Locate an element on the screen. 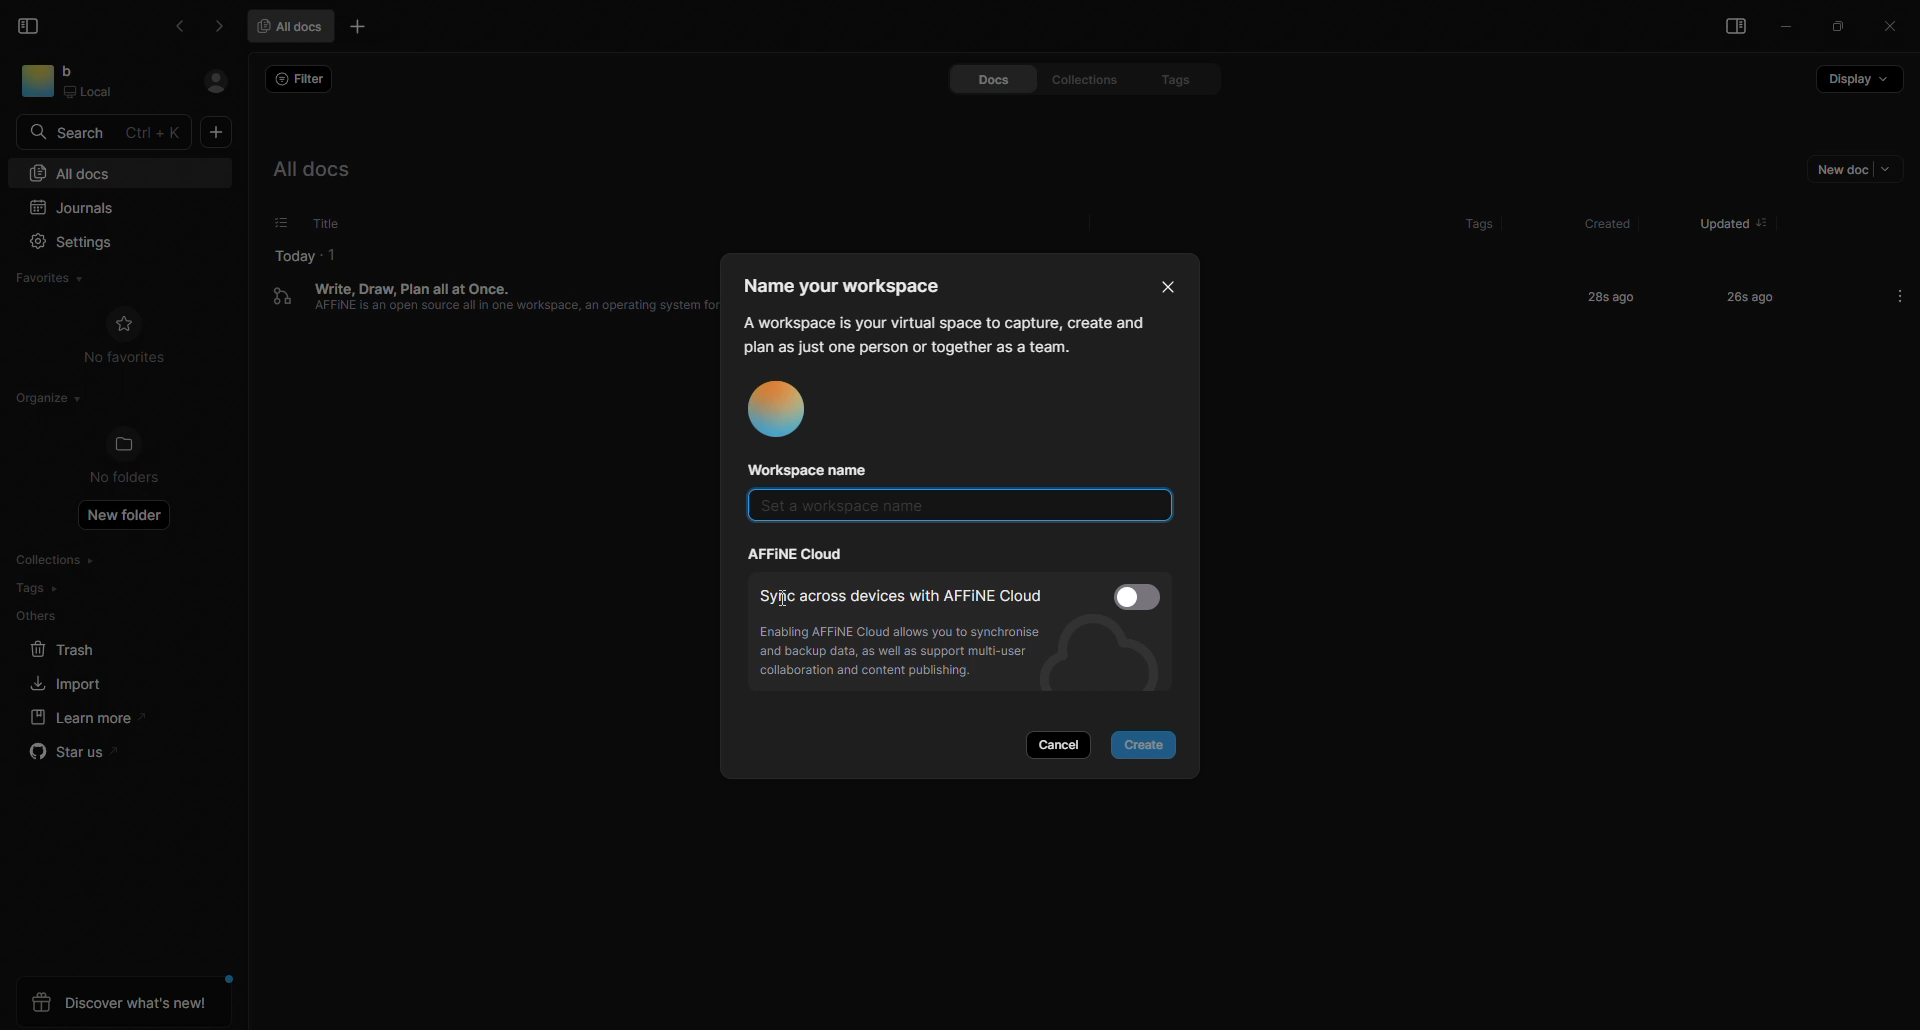 Image resolution: width=1920 pixels, height=1030 pixels. organize is located at coordinates (44, 398).